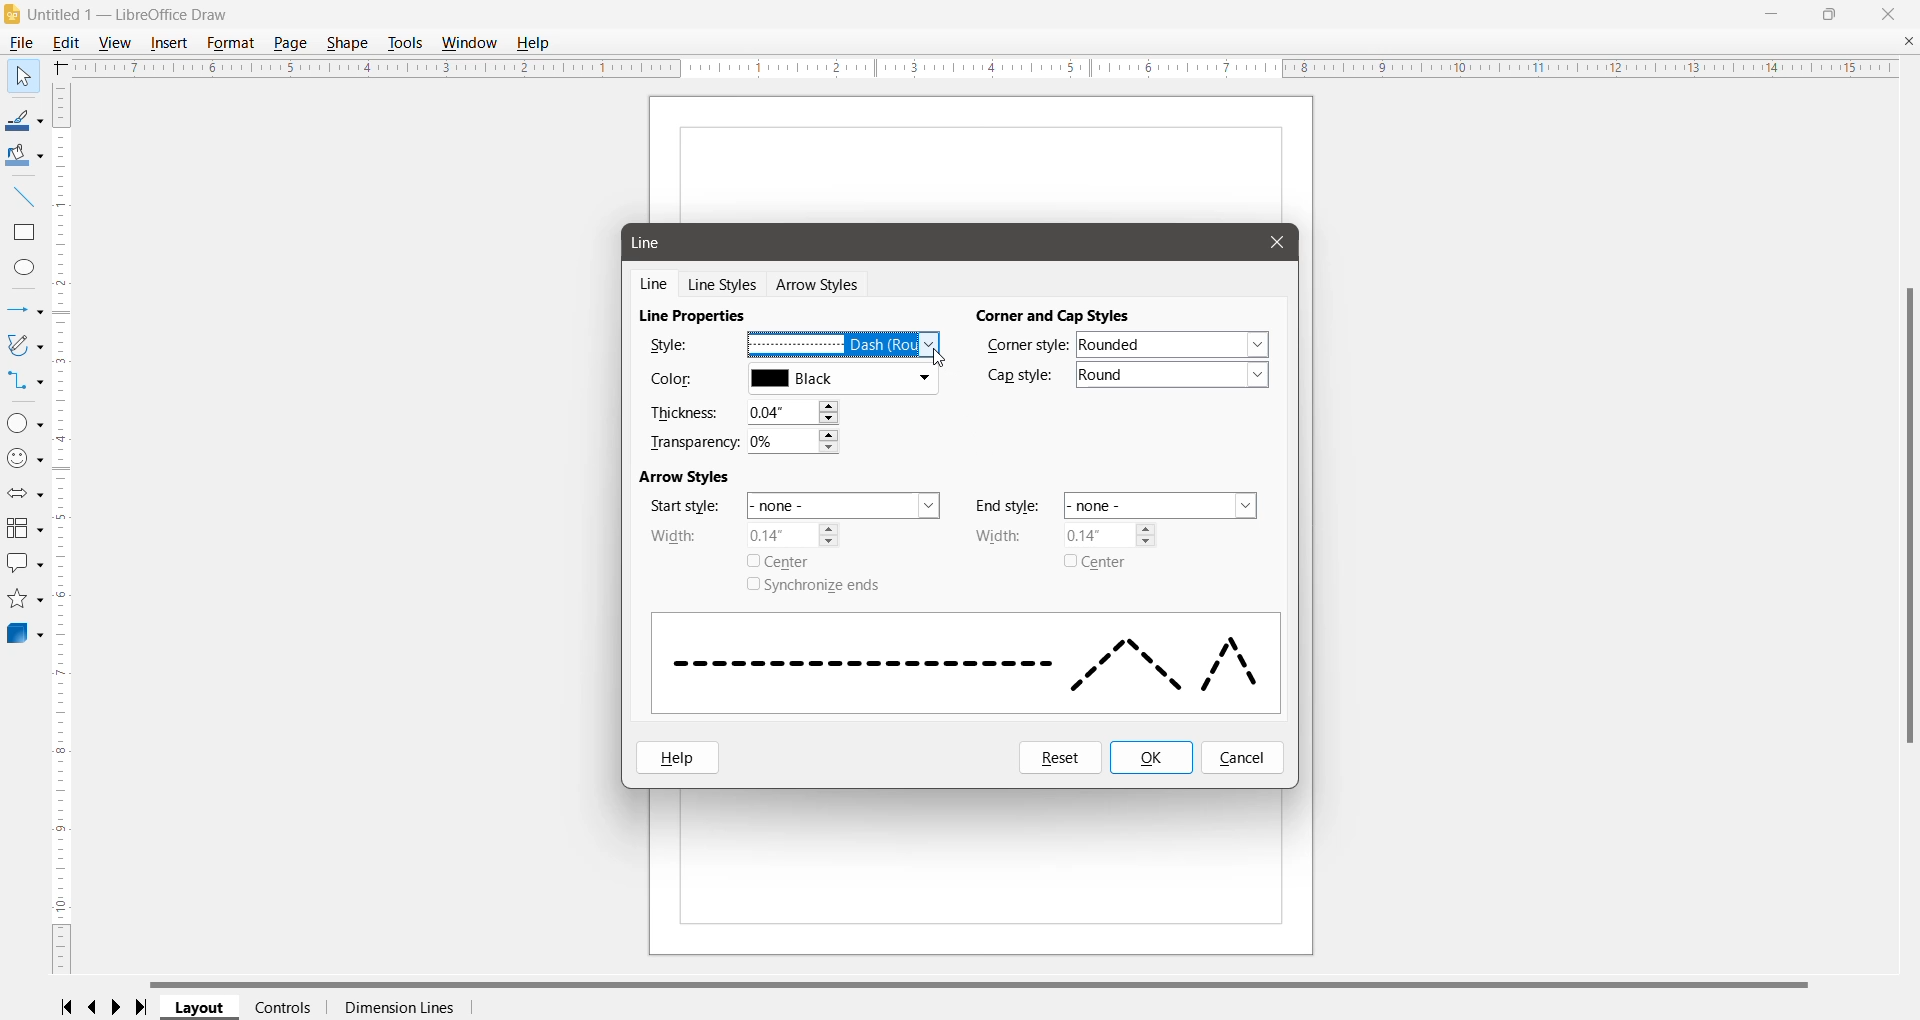 The height and width of the screenshot is (1020, 1920). Describe the element at coordinates (117, 43) in the screenshot. I see `View` at that location.